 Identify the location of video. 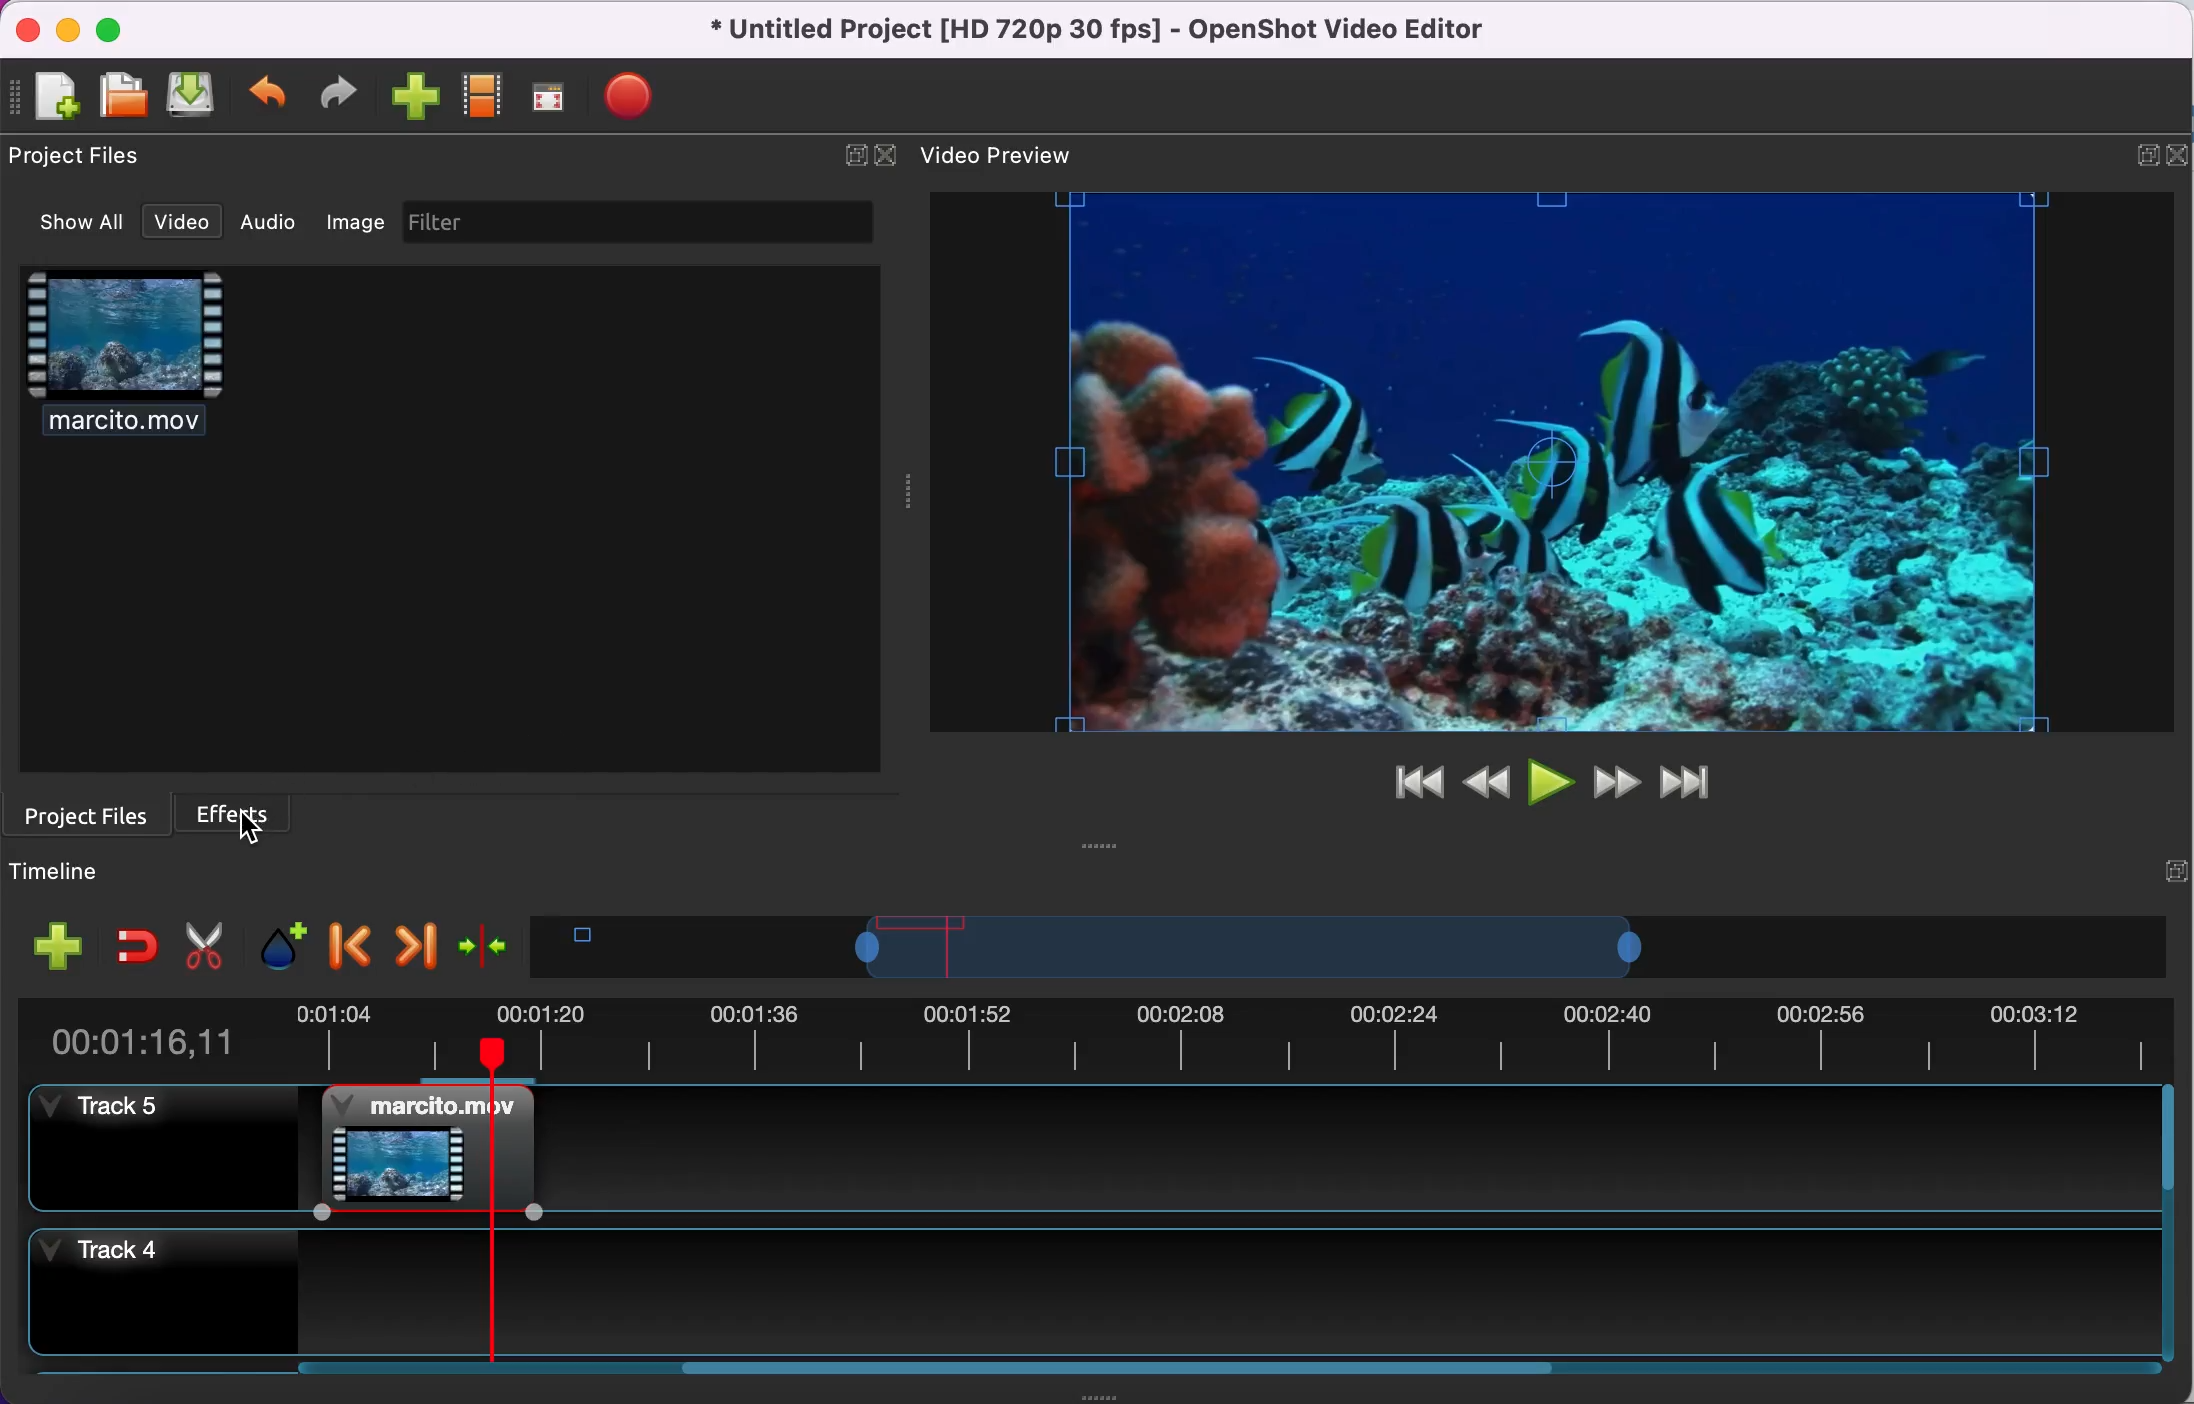
(174, 221).